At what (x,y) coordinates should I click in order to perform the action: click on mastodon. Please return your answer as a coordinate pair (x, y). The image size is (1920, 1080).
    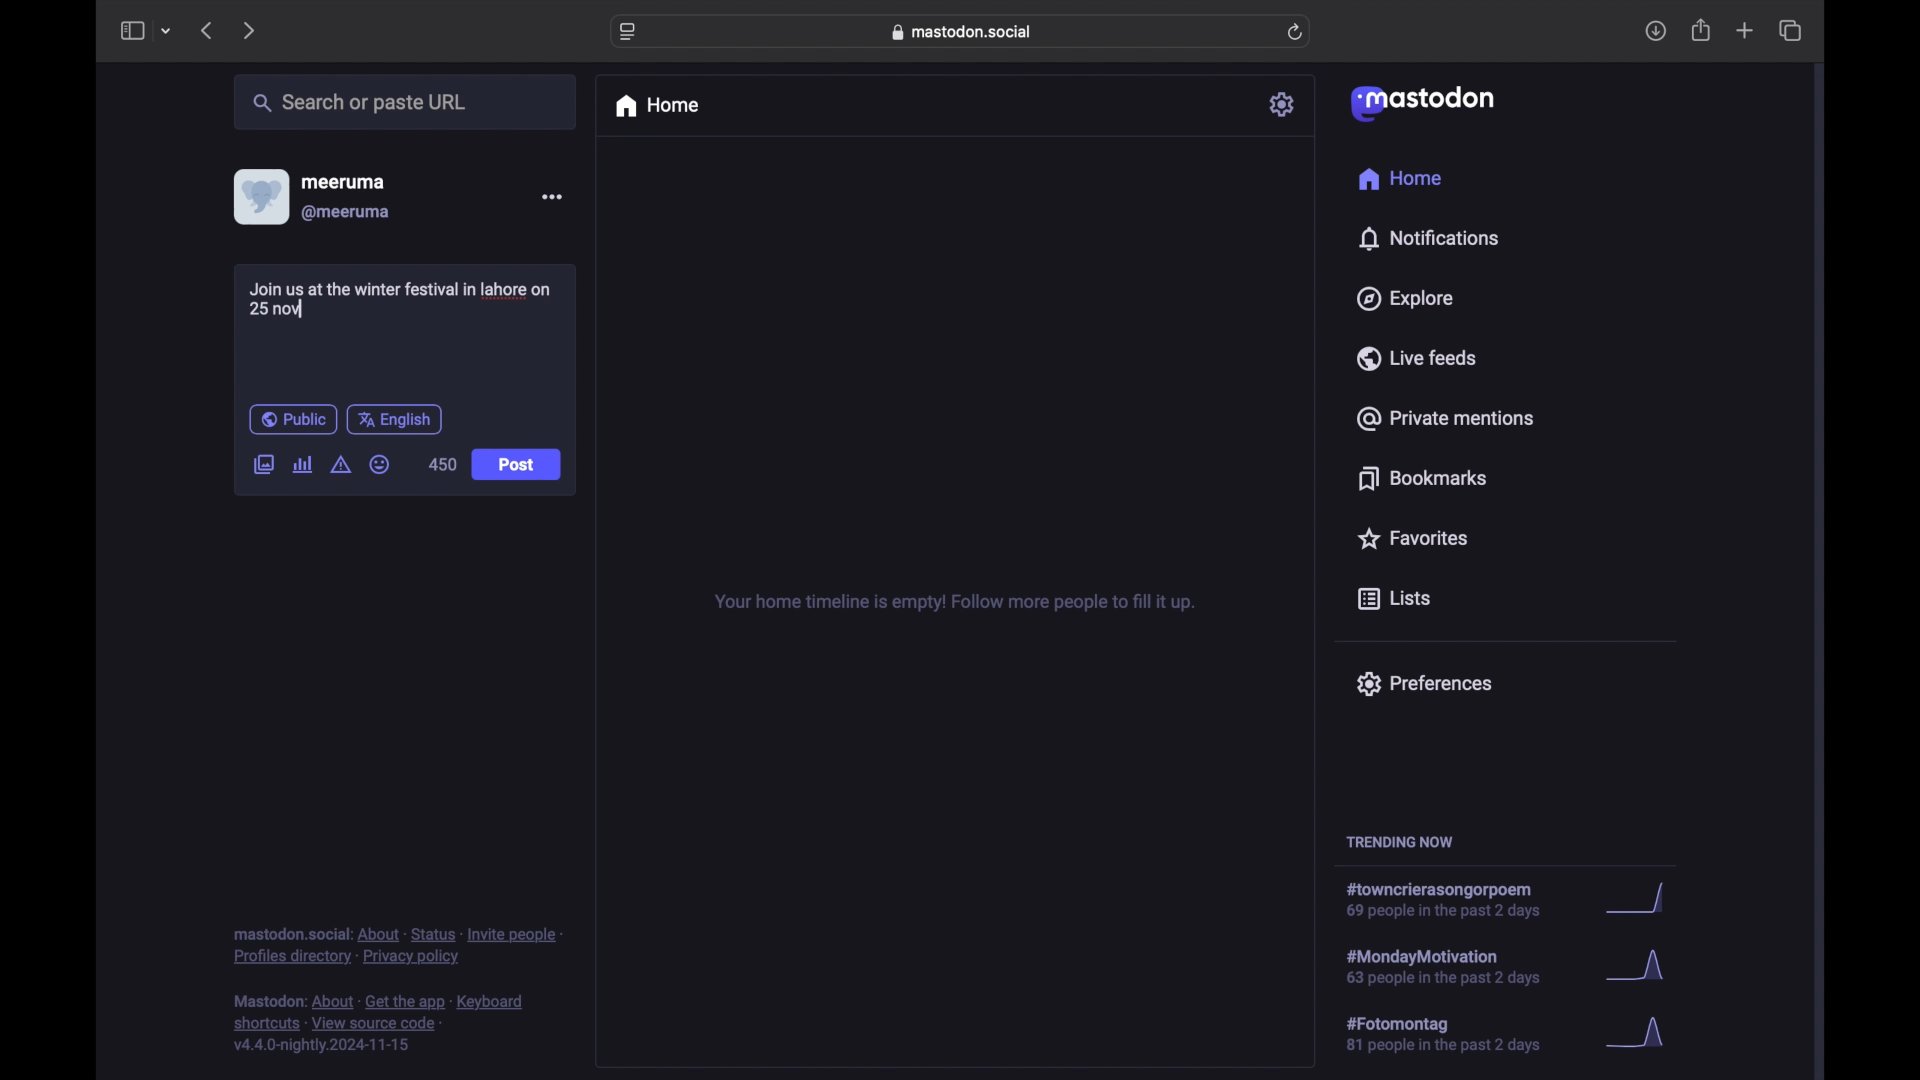
    Looking at the image, I should click on (1420, 102).